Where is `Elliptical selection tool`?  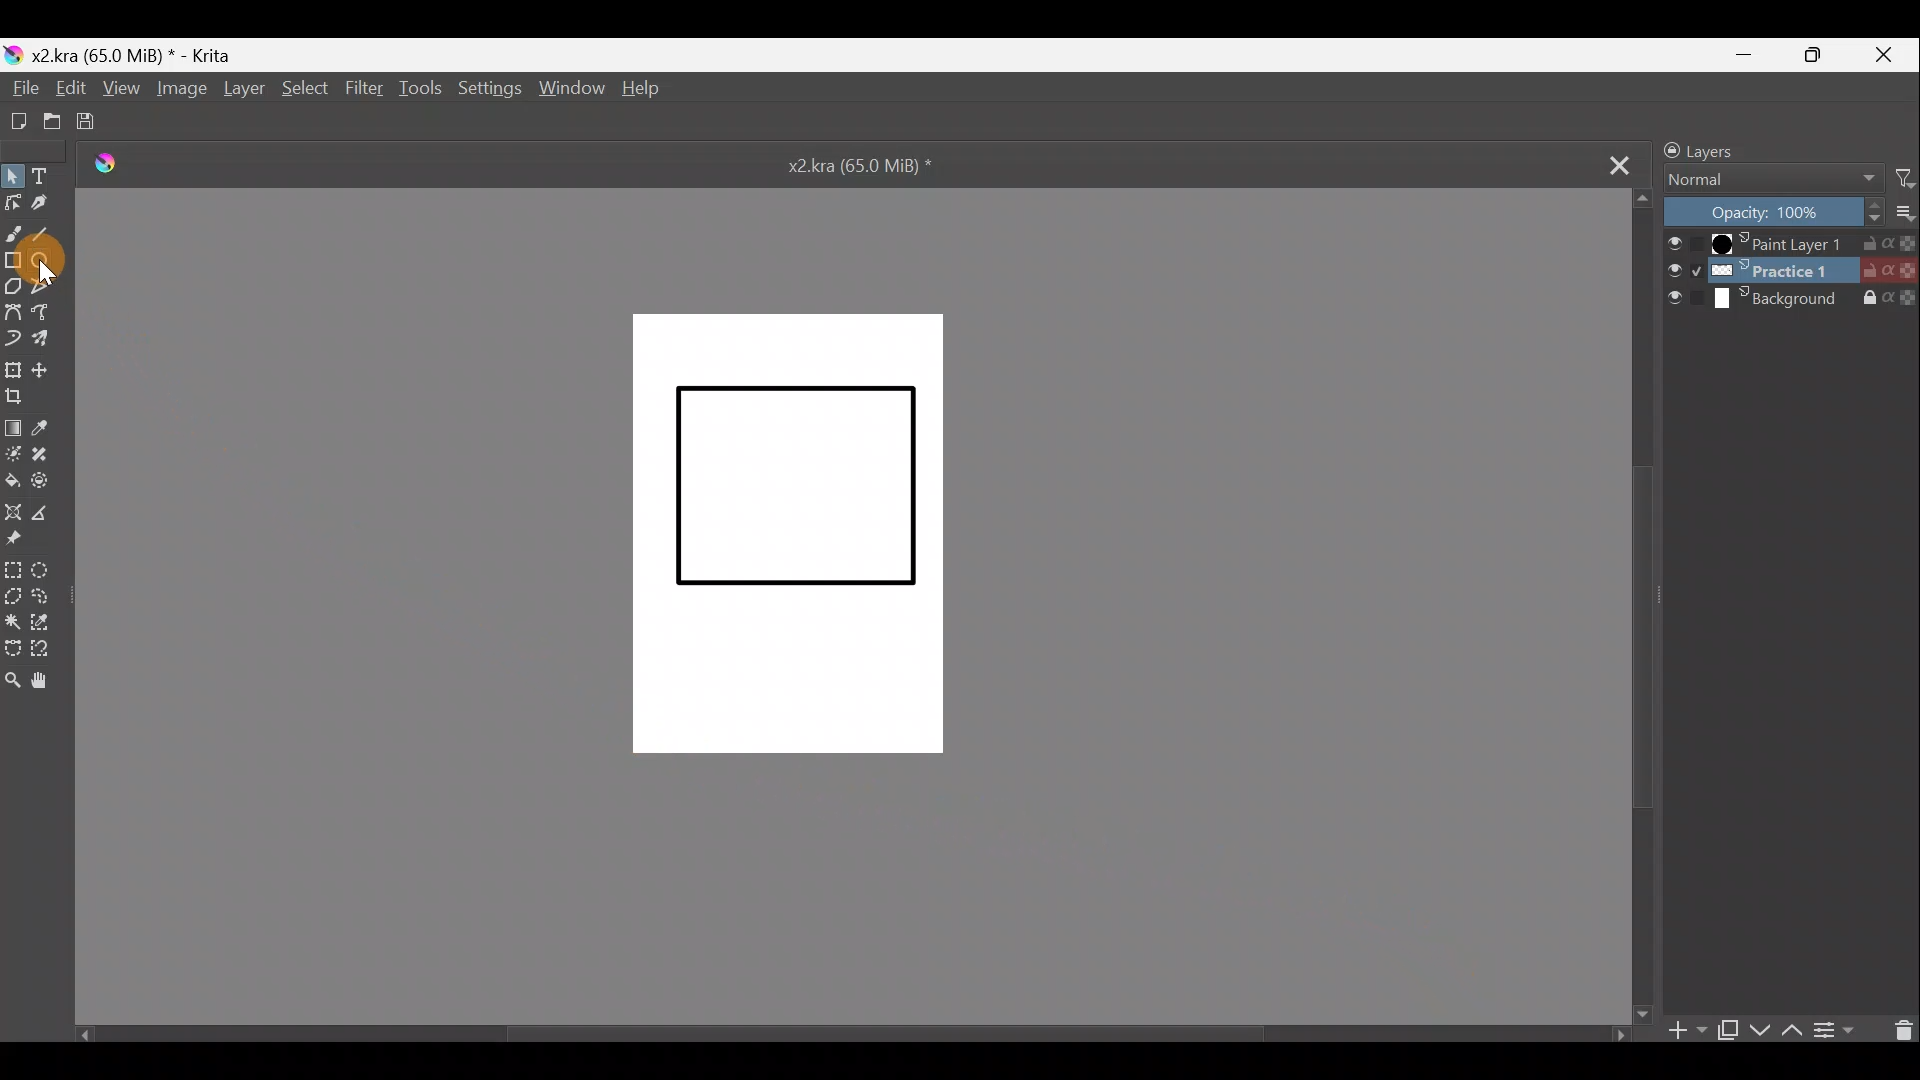 Elliptical selection tool is located at coordinates (45, 569).